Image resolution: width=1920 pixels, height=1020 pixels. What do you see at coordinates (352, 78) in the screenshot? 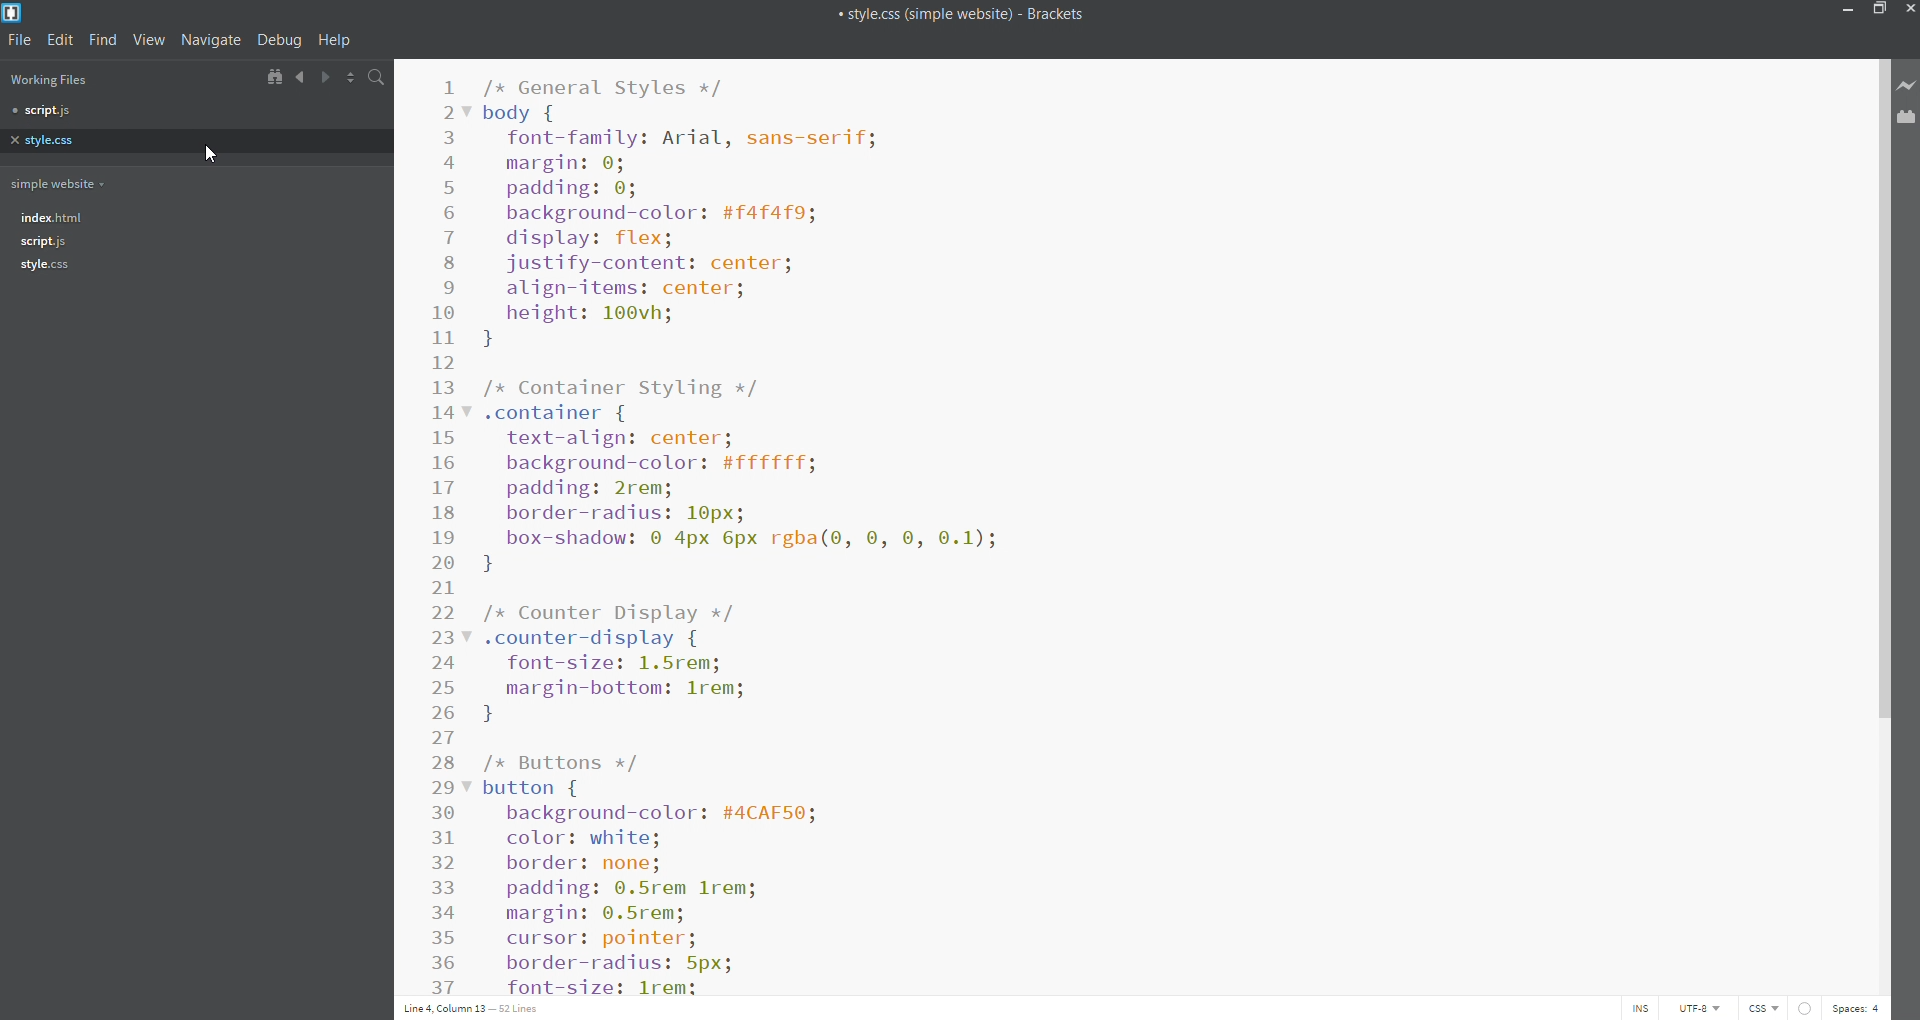
I see `split view` at bounding box center [352, 78].